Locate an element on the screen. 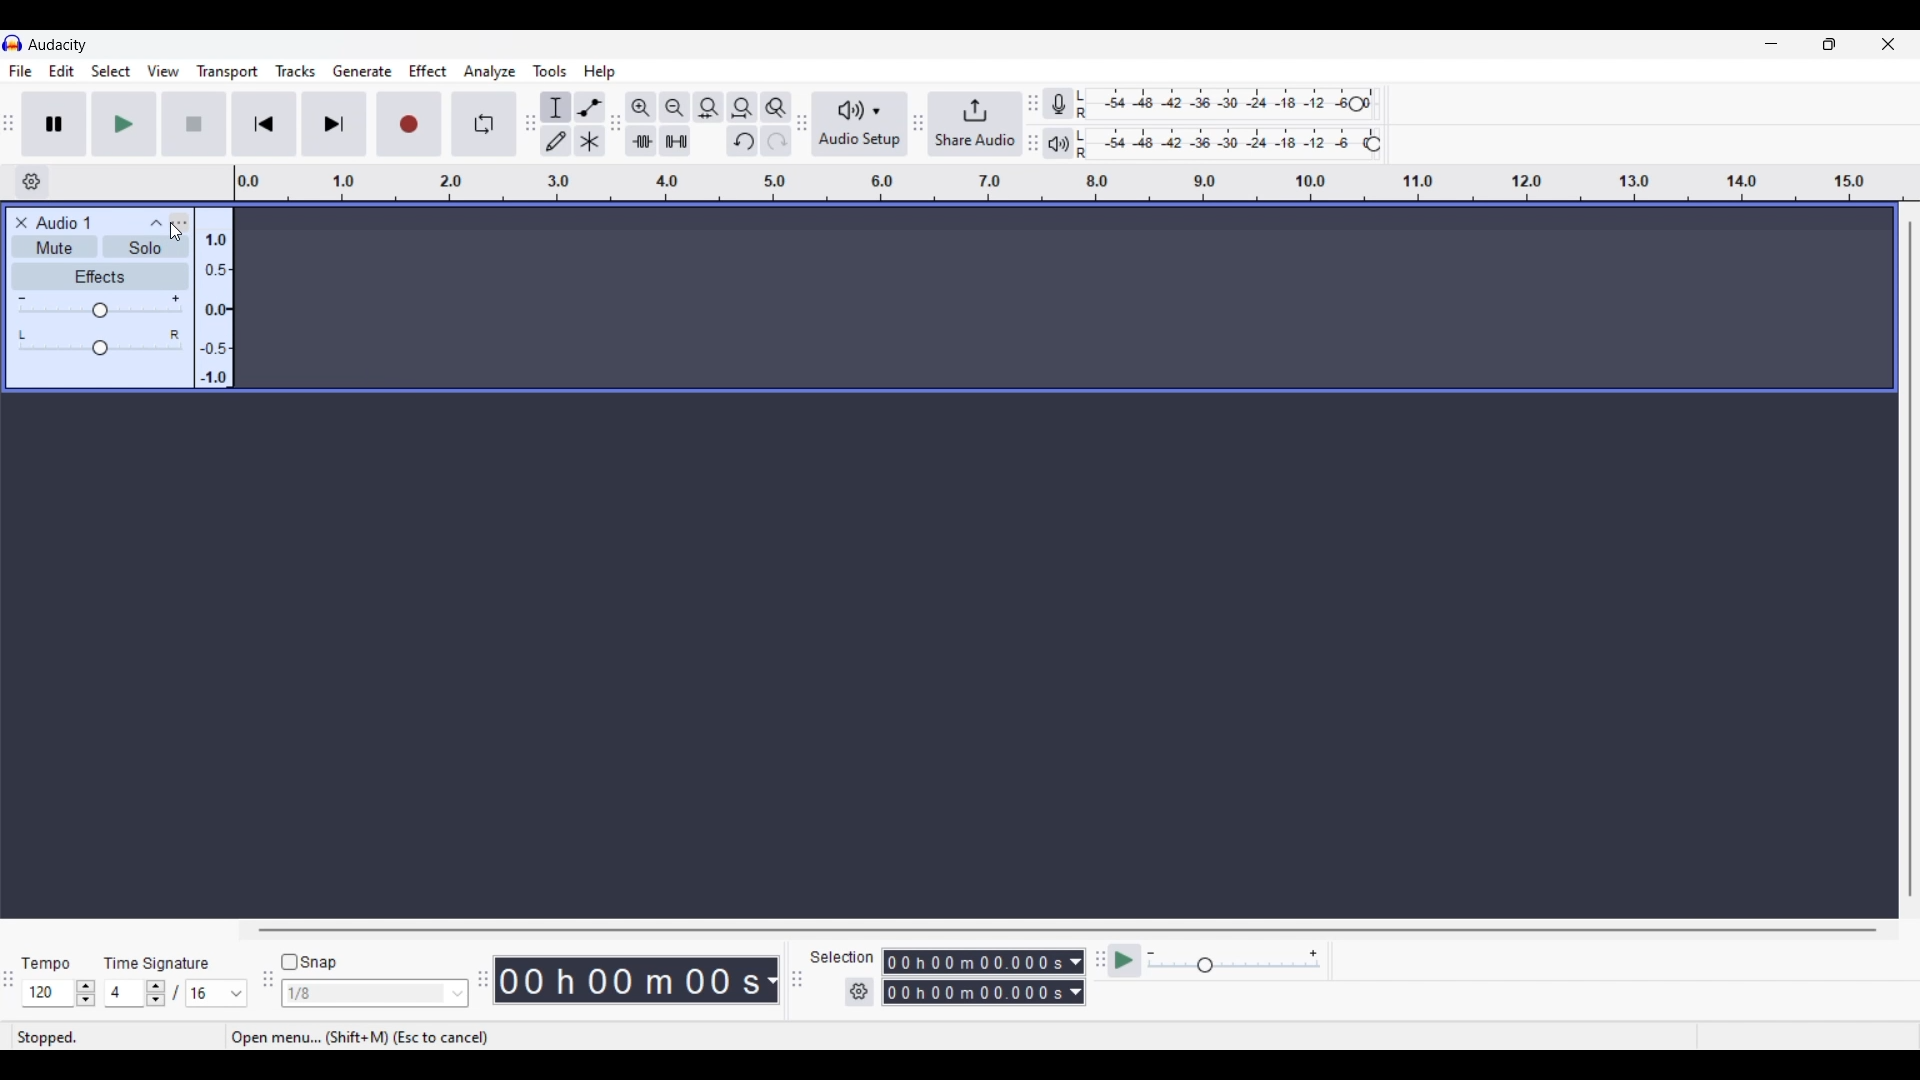 The width and height of the screenshot is (1920, 1080). Zoom out is located at coordinates (674, 107).